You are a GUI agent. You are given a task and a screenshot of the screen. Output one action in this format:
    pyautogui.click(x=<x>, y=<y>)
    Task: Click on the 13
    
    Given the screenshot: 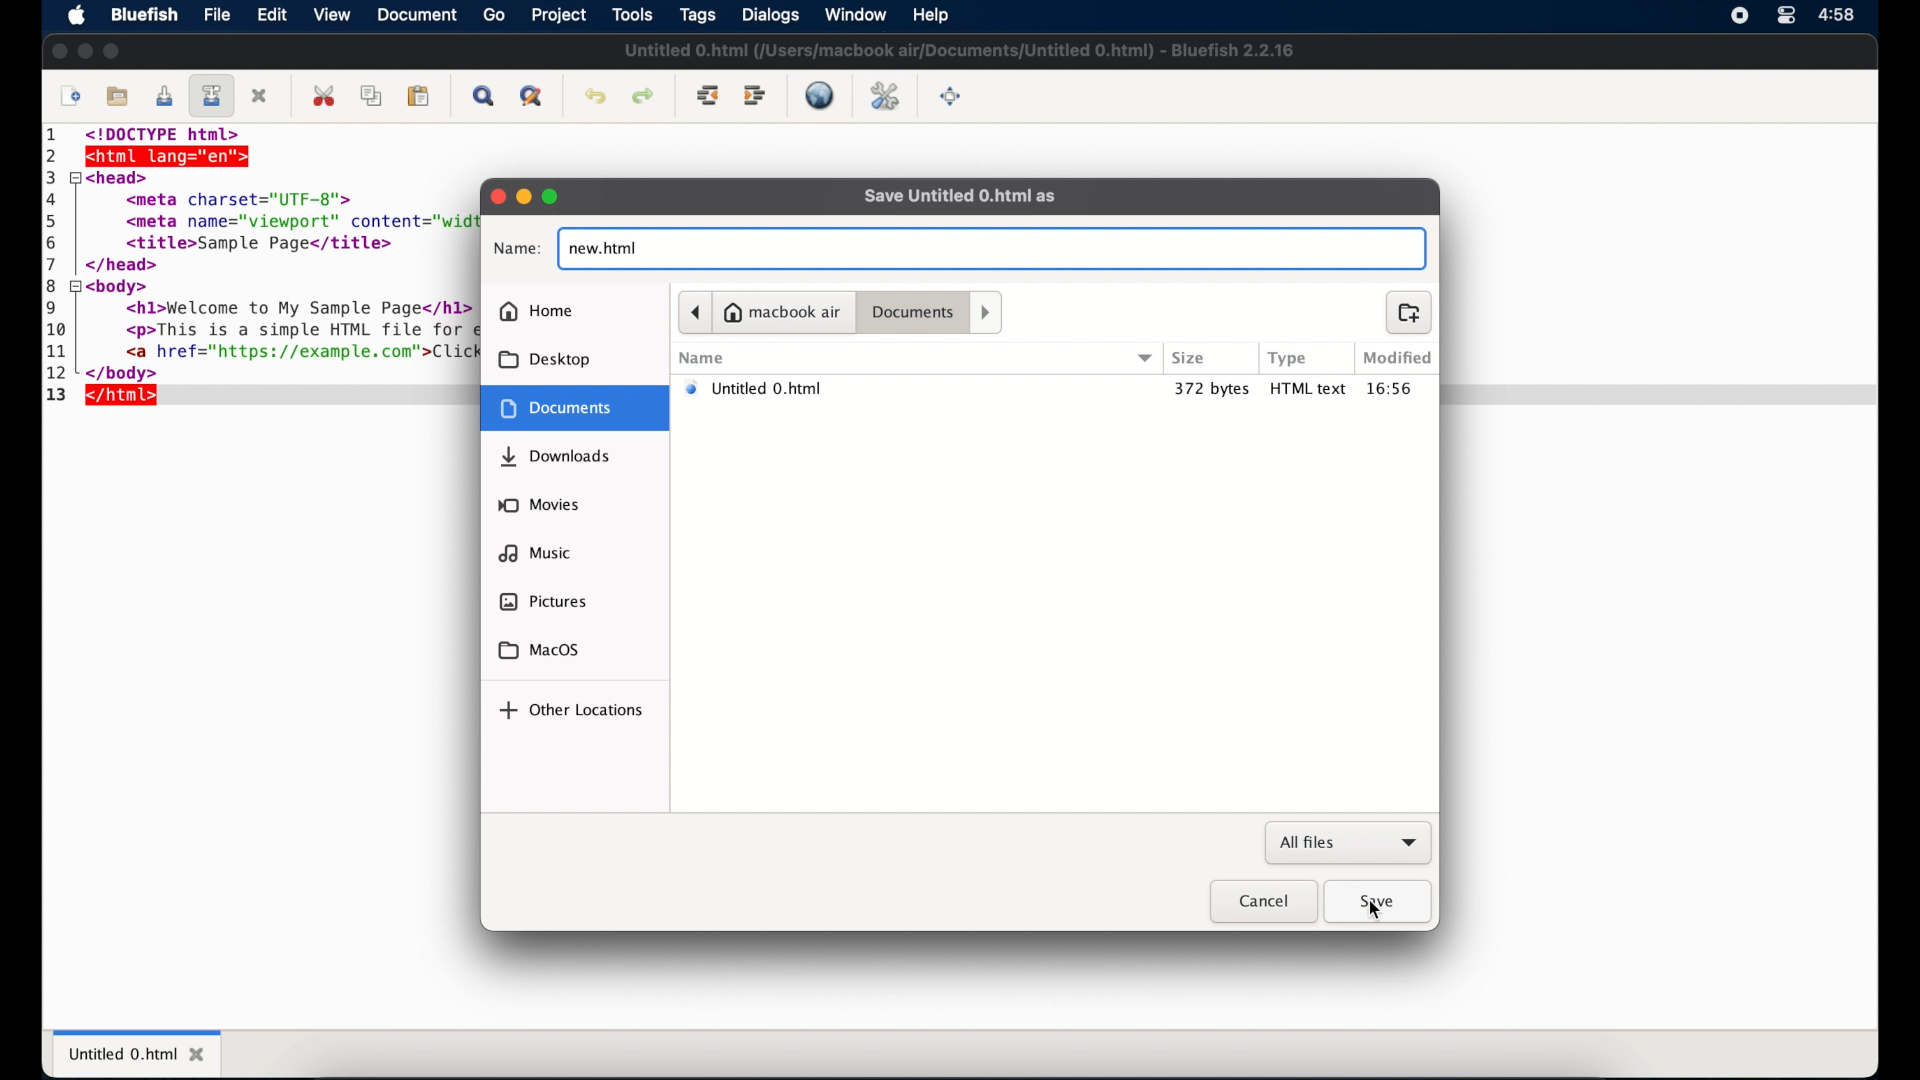 What is the action you would take?
    pyautogui.click(x=56, y=396)
    